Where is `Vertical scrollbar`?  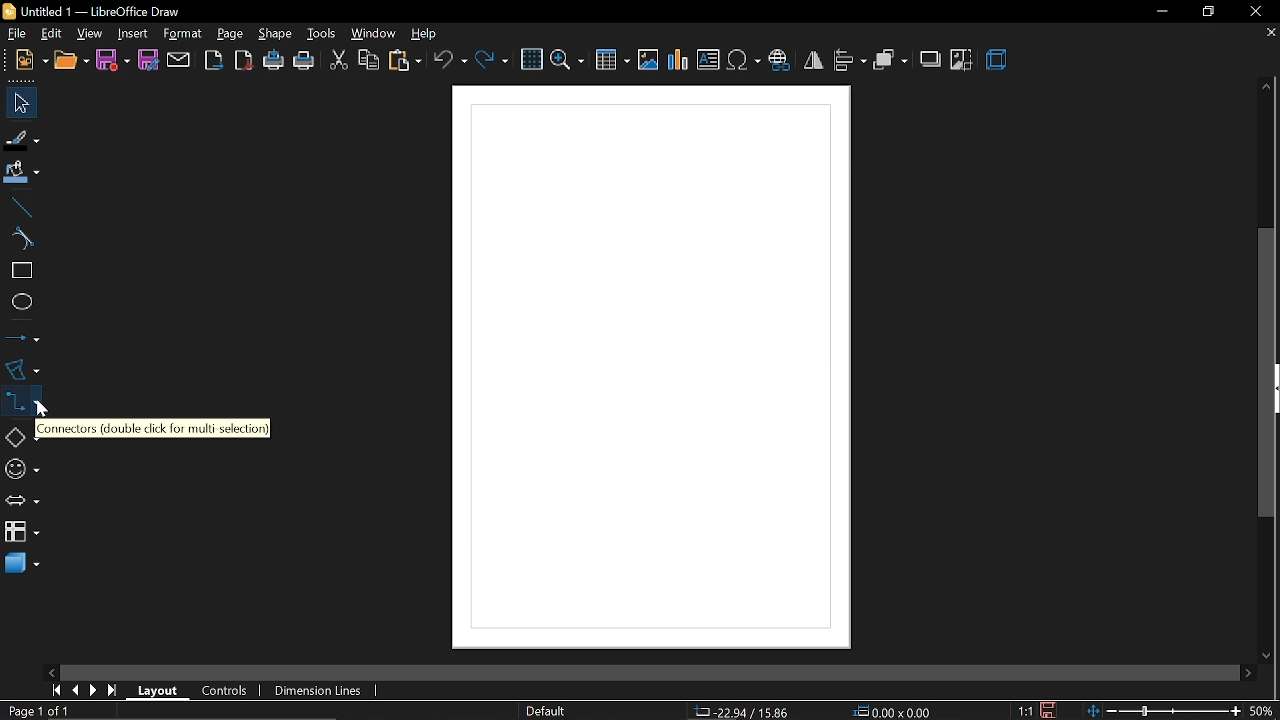 Vertical scrollbar is located at coordinates (1267, 374).